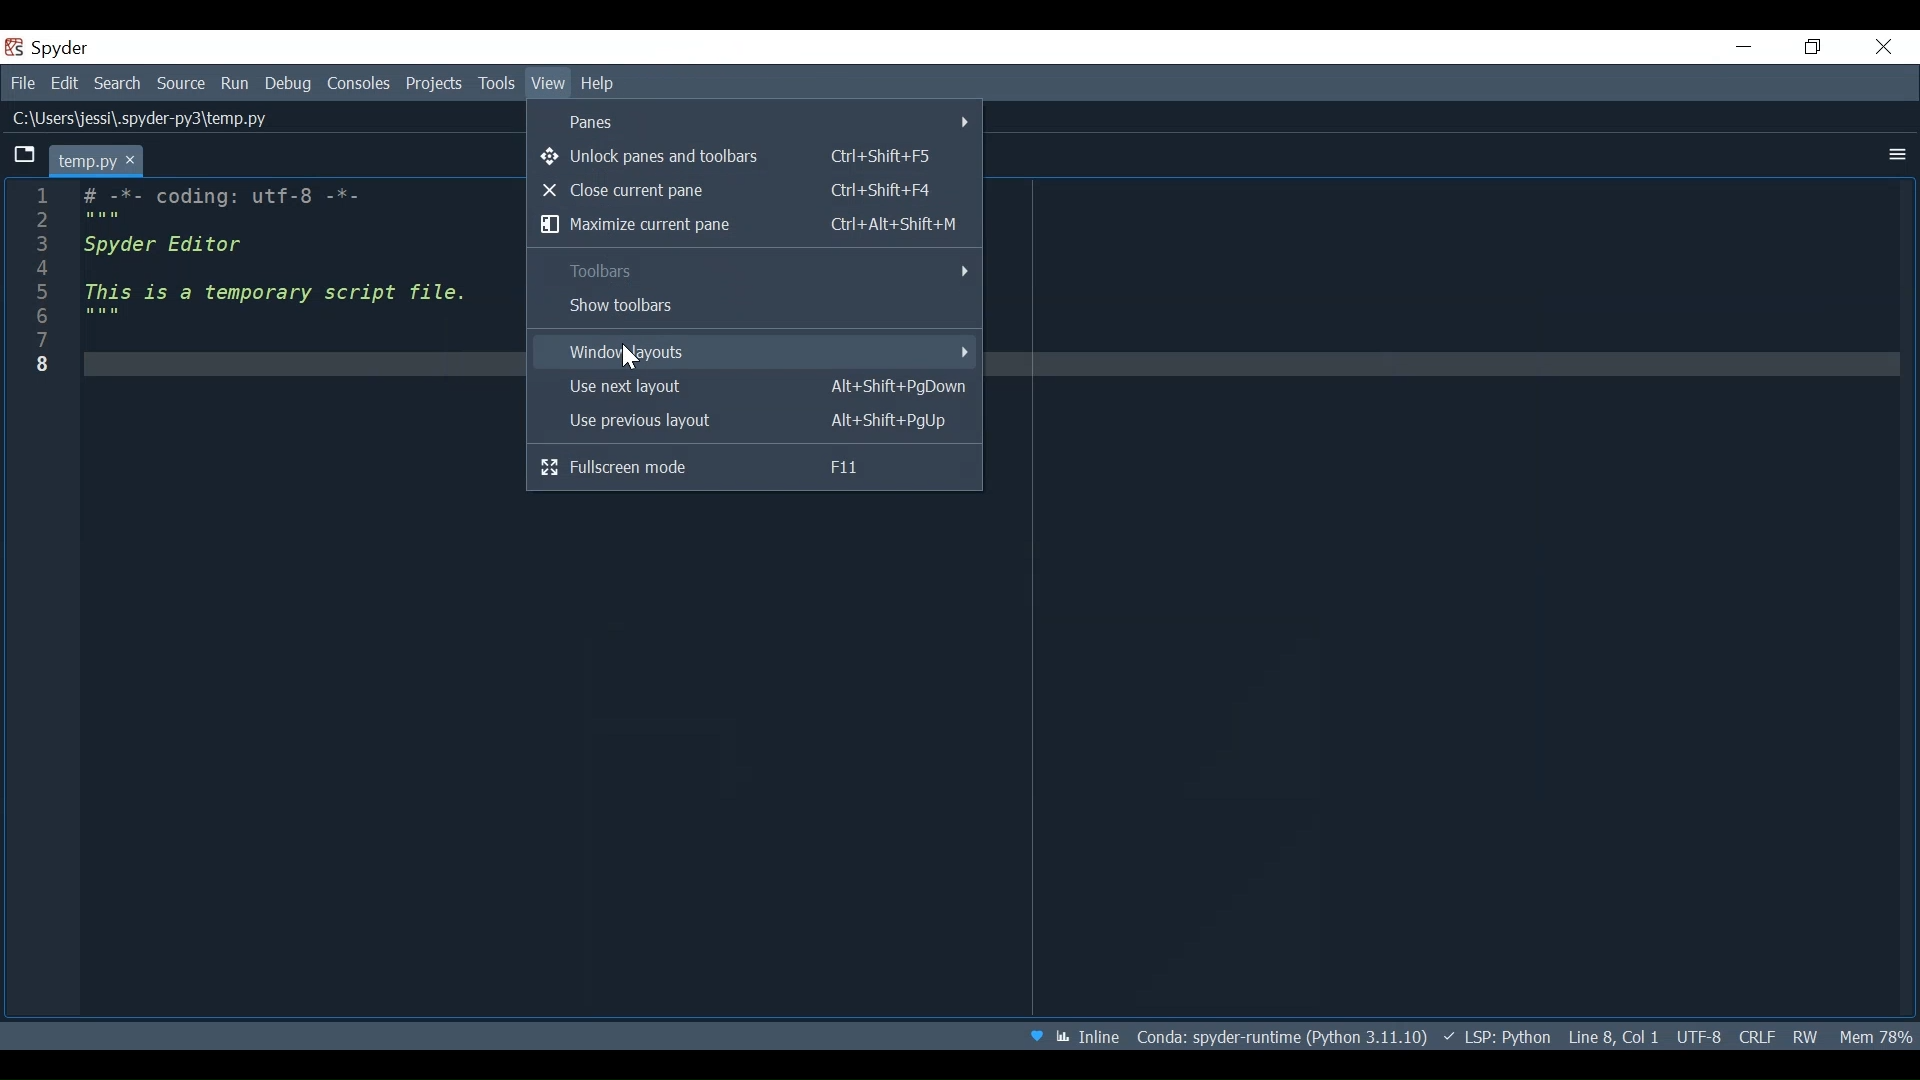  What do you see at coordinates (1280, 1036) in the screenshot?
I see `Conda Environment Indicator` at bounding box center [1280, 1036].